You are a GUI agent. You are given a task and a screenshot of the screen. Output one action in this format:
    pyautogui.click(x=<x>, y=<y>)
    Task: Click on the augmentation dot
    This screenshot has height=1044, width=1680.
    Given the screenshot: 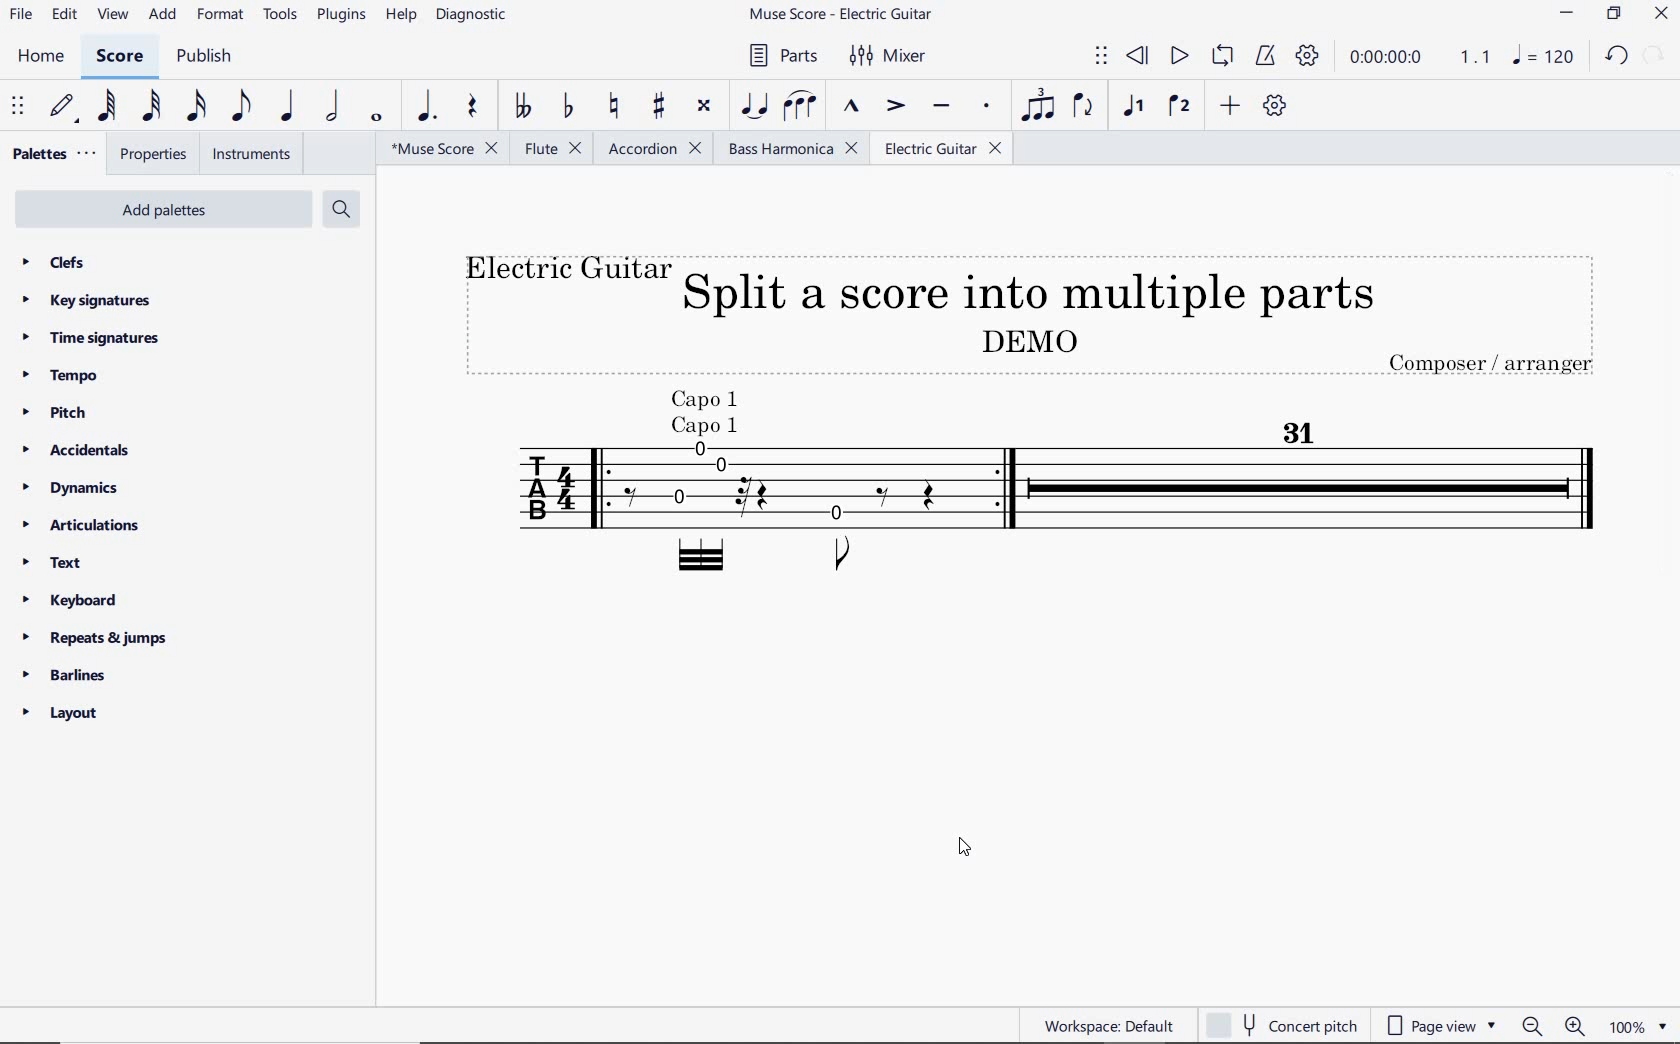 What is the action you would take?
    pyautogui.click(x=429, y=106)
    